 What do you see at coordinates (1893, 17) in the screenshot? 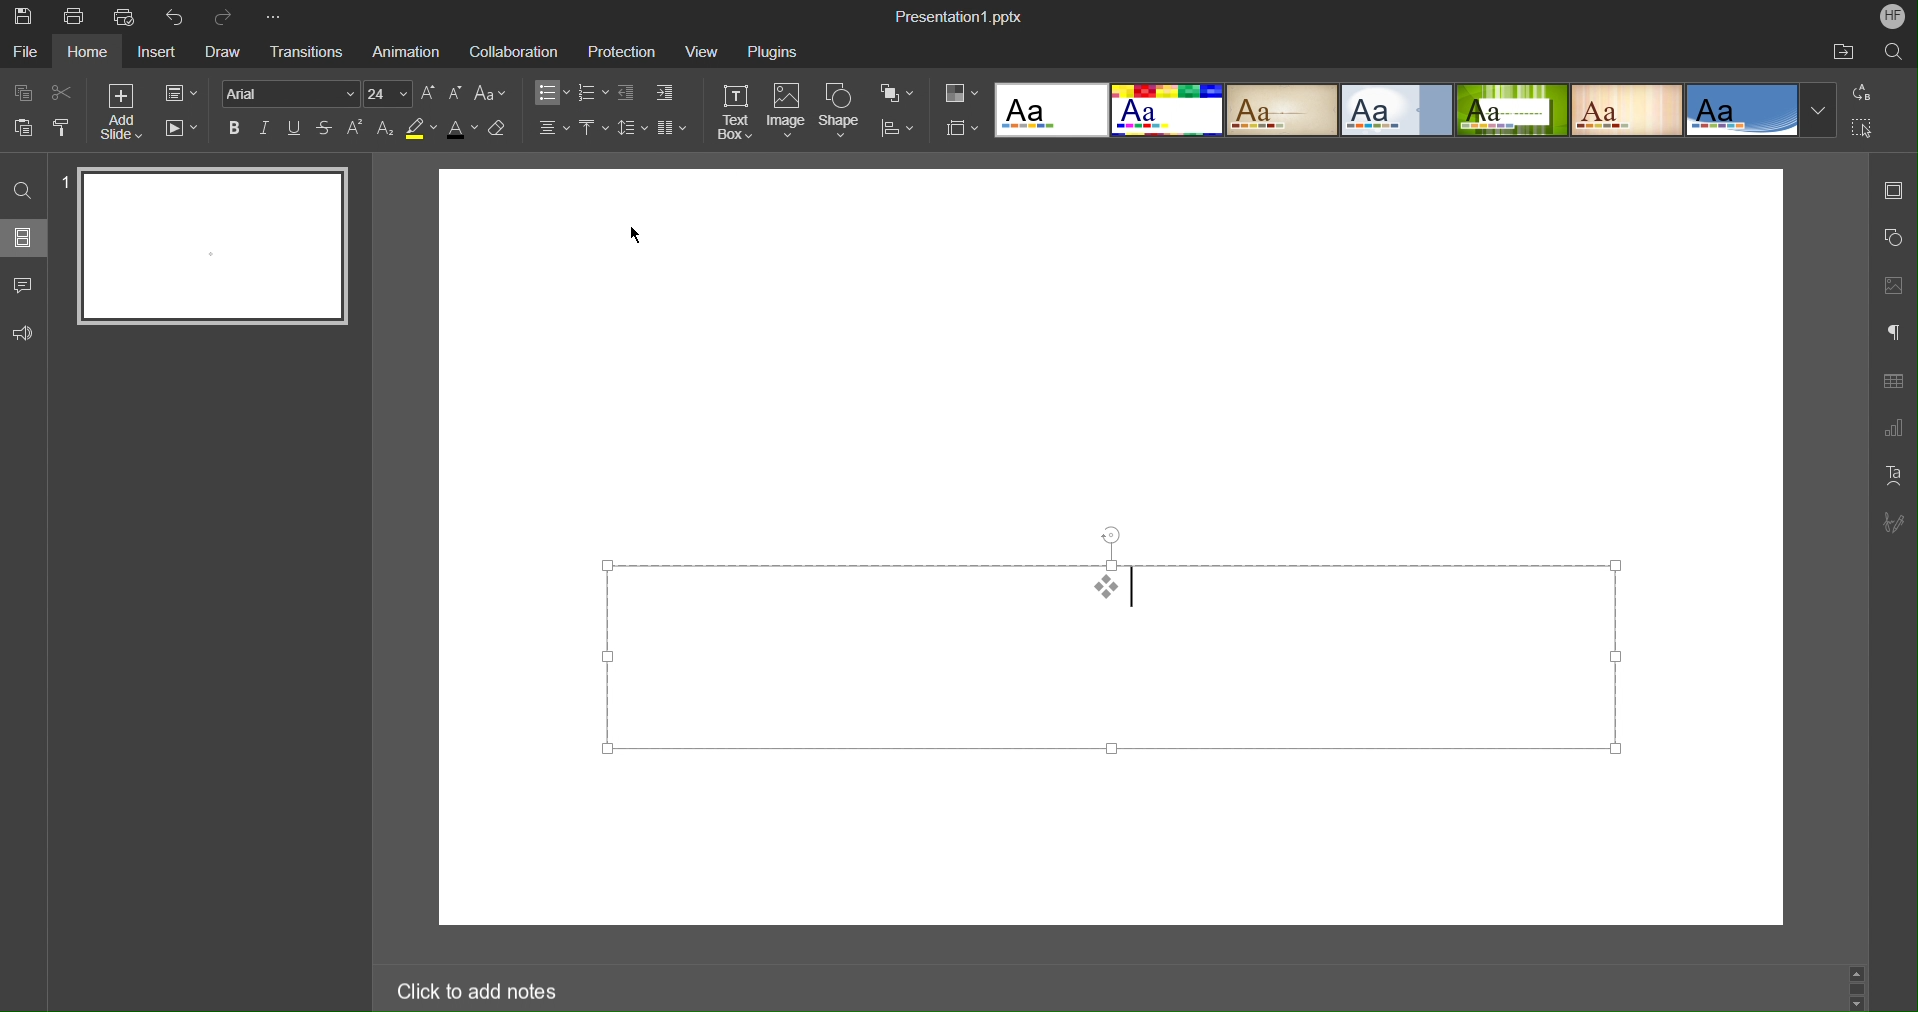
I see `Account` at bounding box center [1893, 17].